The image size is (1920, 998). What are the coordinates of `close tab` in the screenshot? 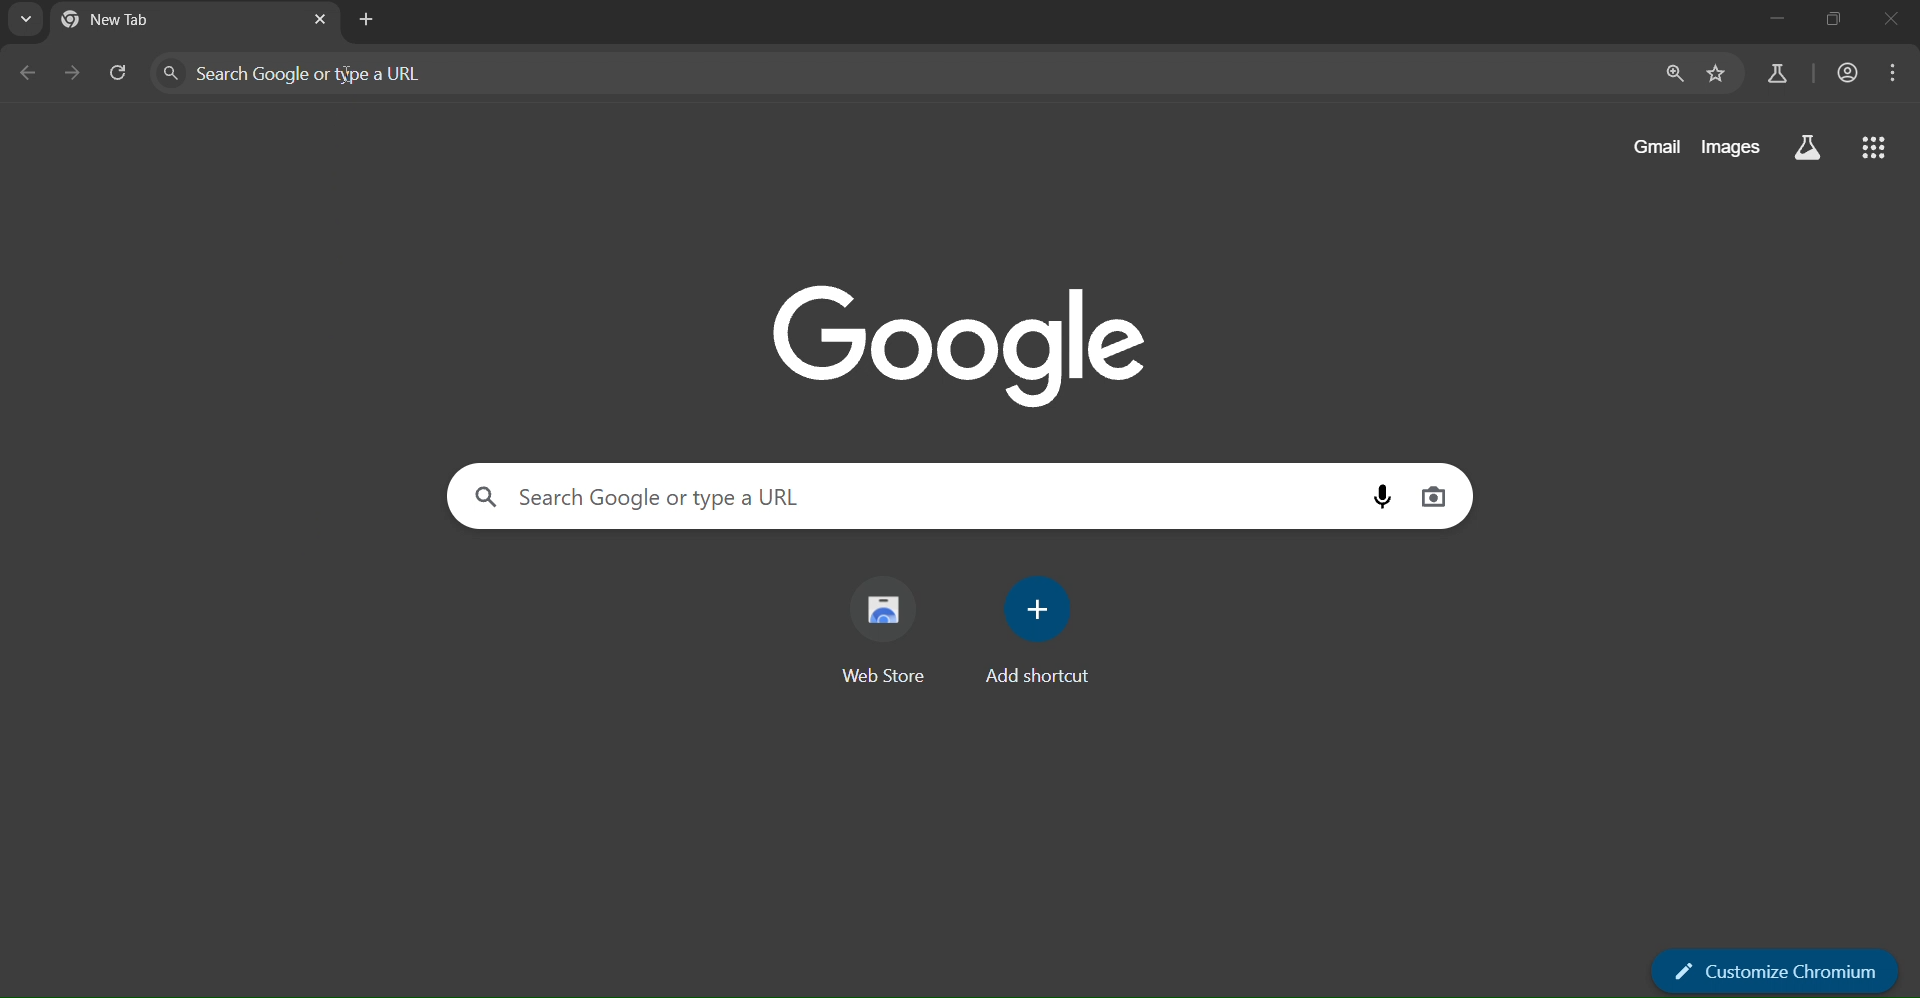 It's located at (320, 19).